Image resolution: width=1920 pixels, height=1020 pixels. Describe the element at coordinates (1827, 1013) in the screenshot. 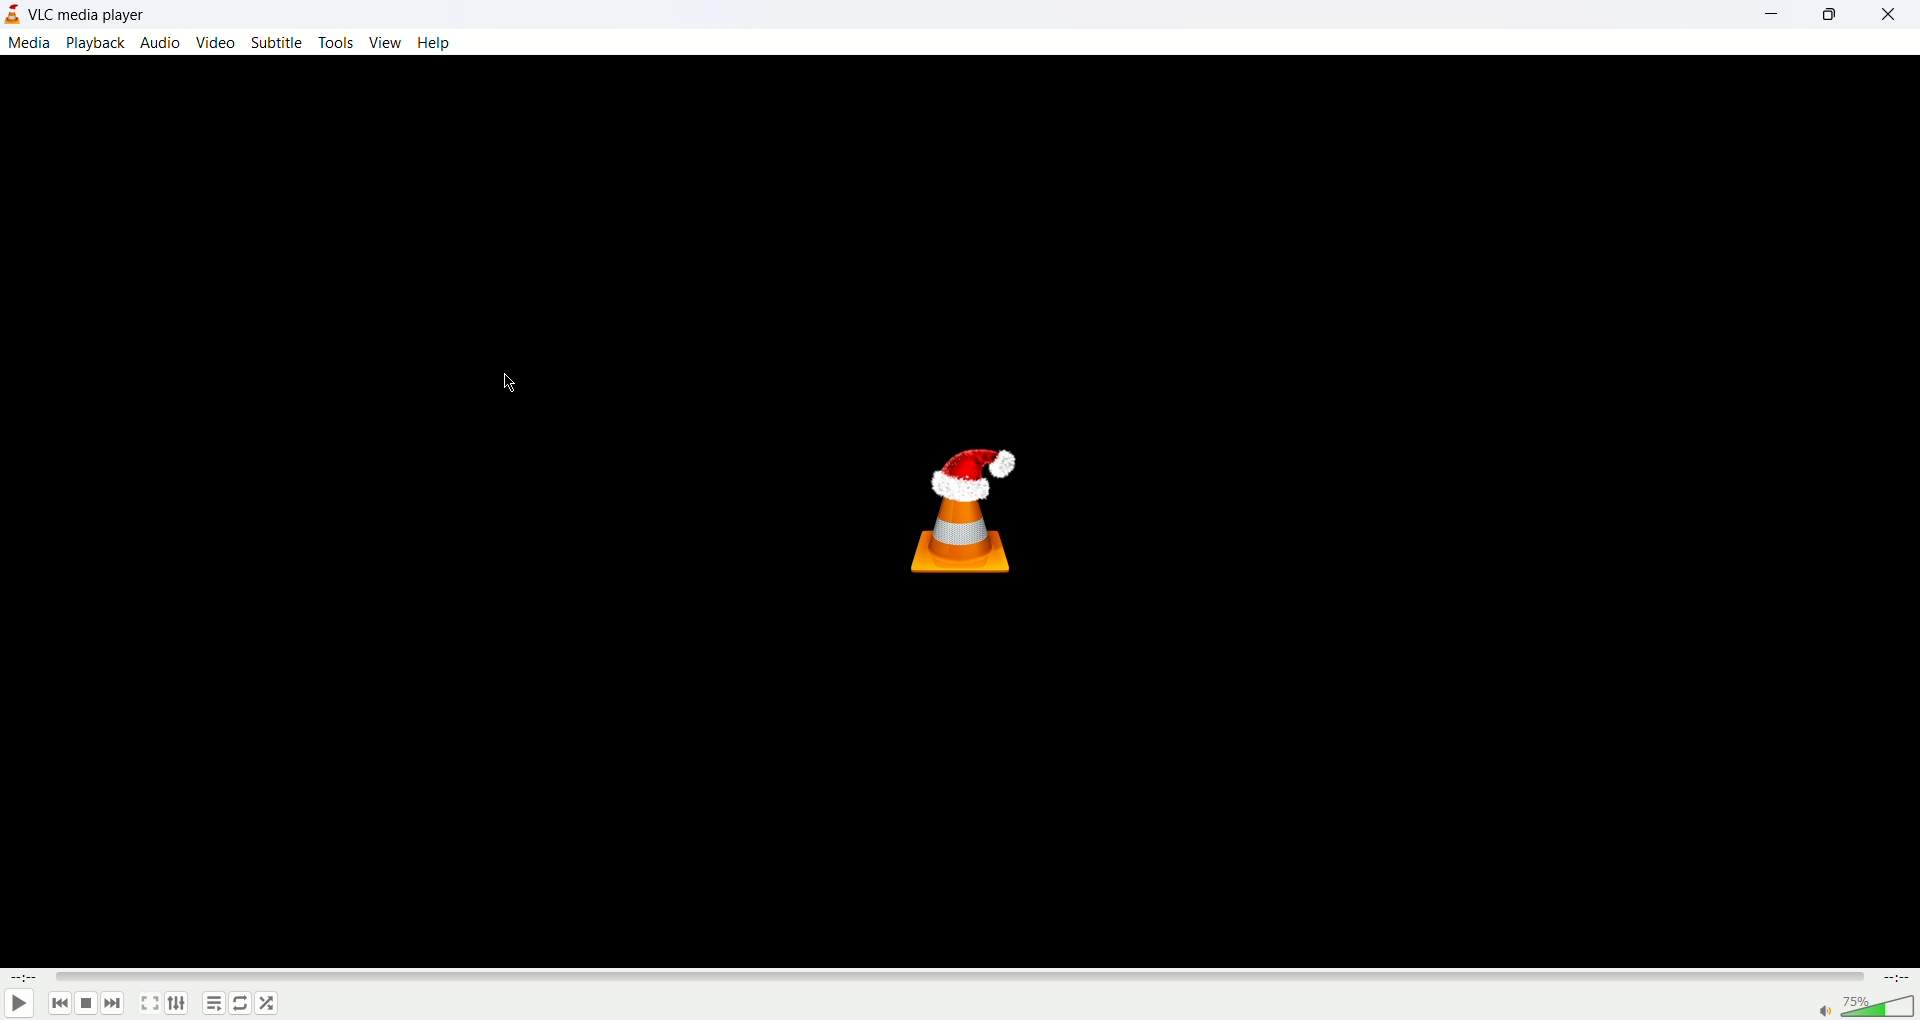

I see `mute` at that location.